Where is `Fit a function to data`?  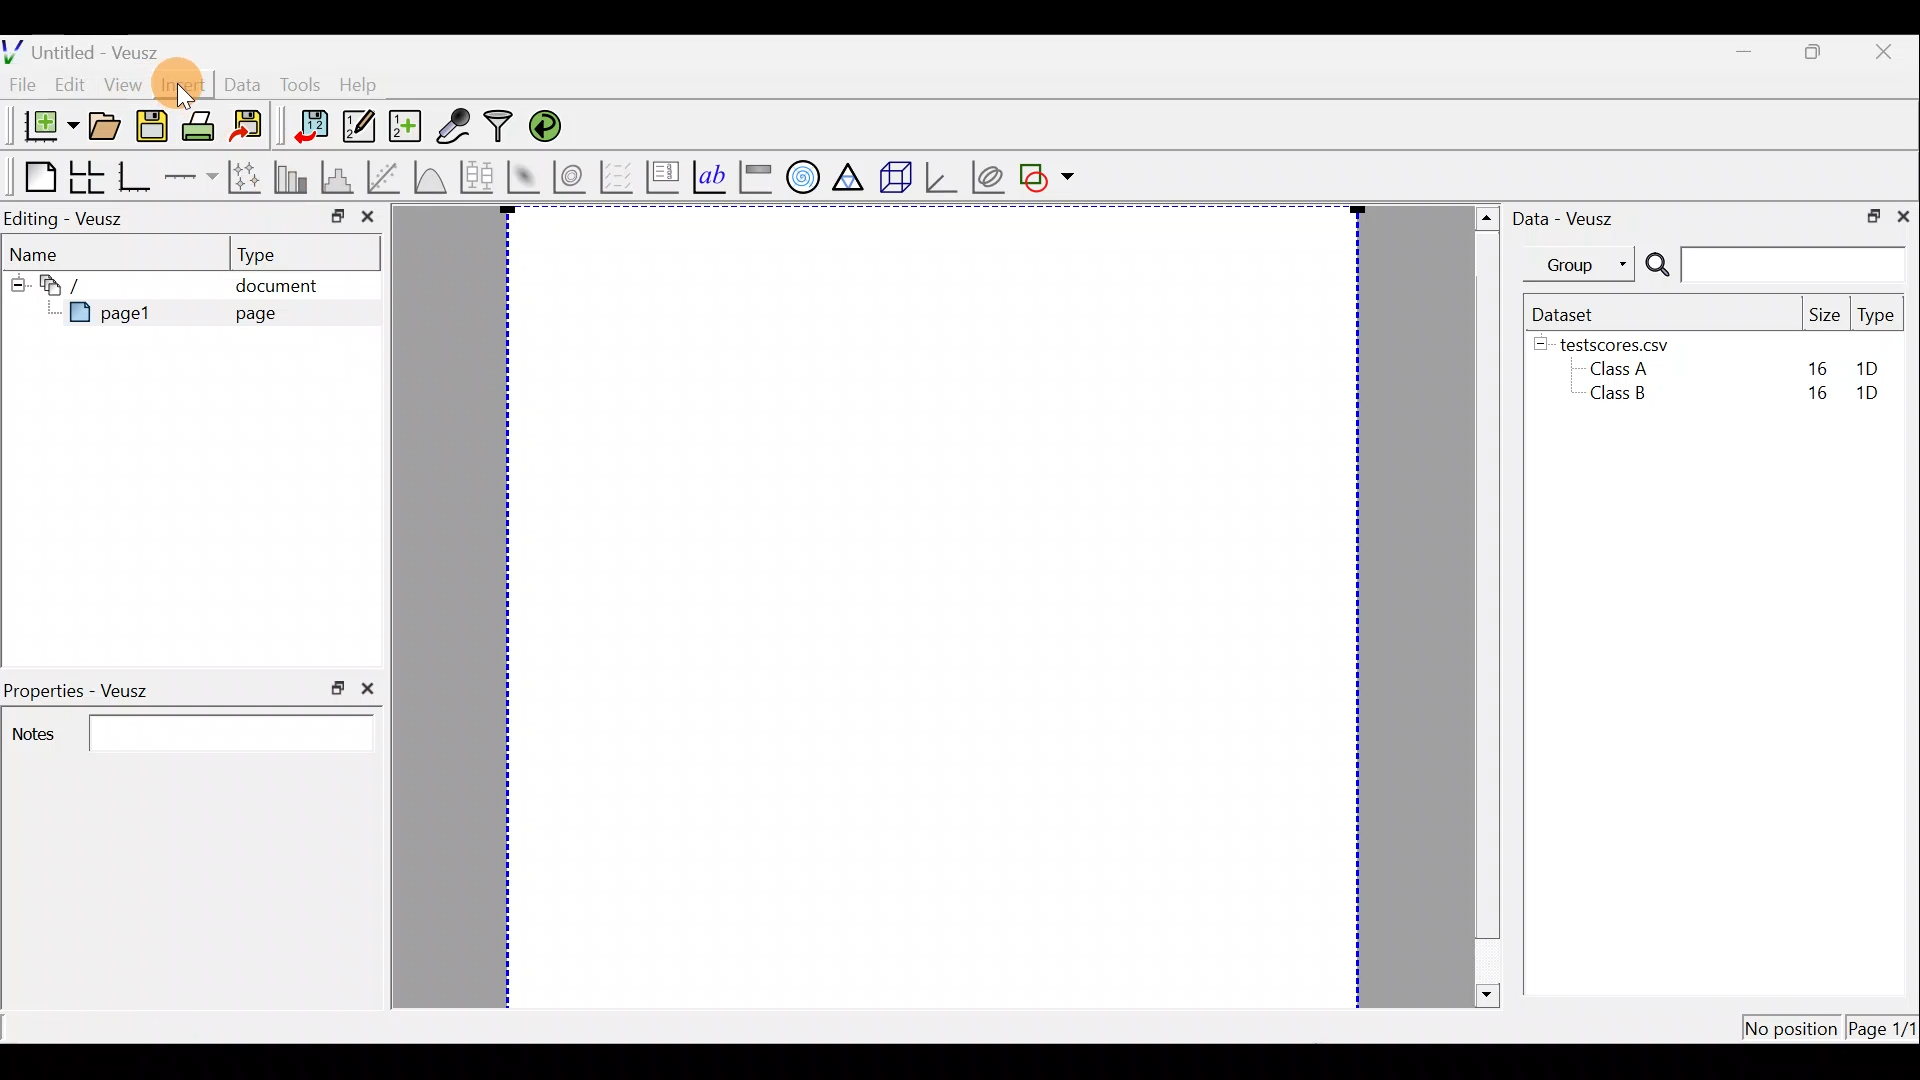 Fit a function to data is located at coordinates (385, 176).